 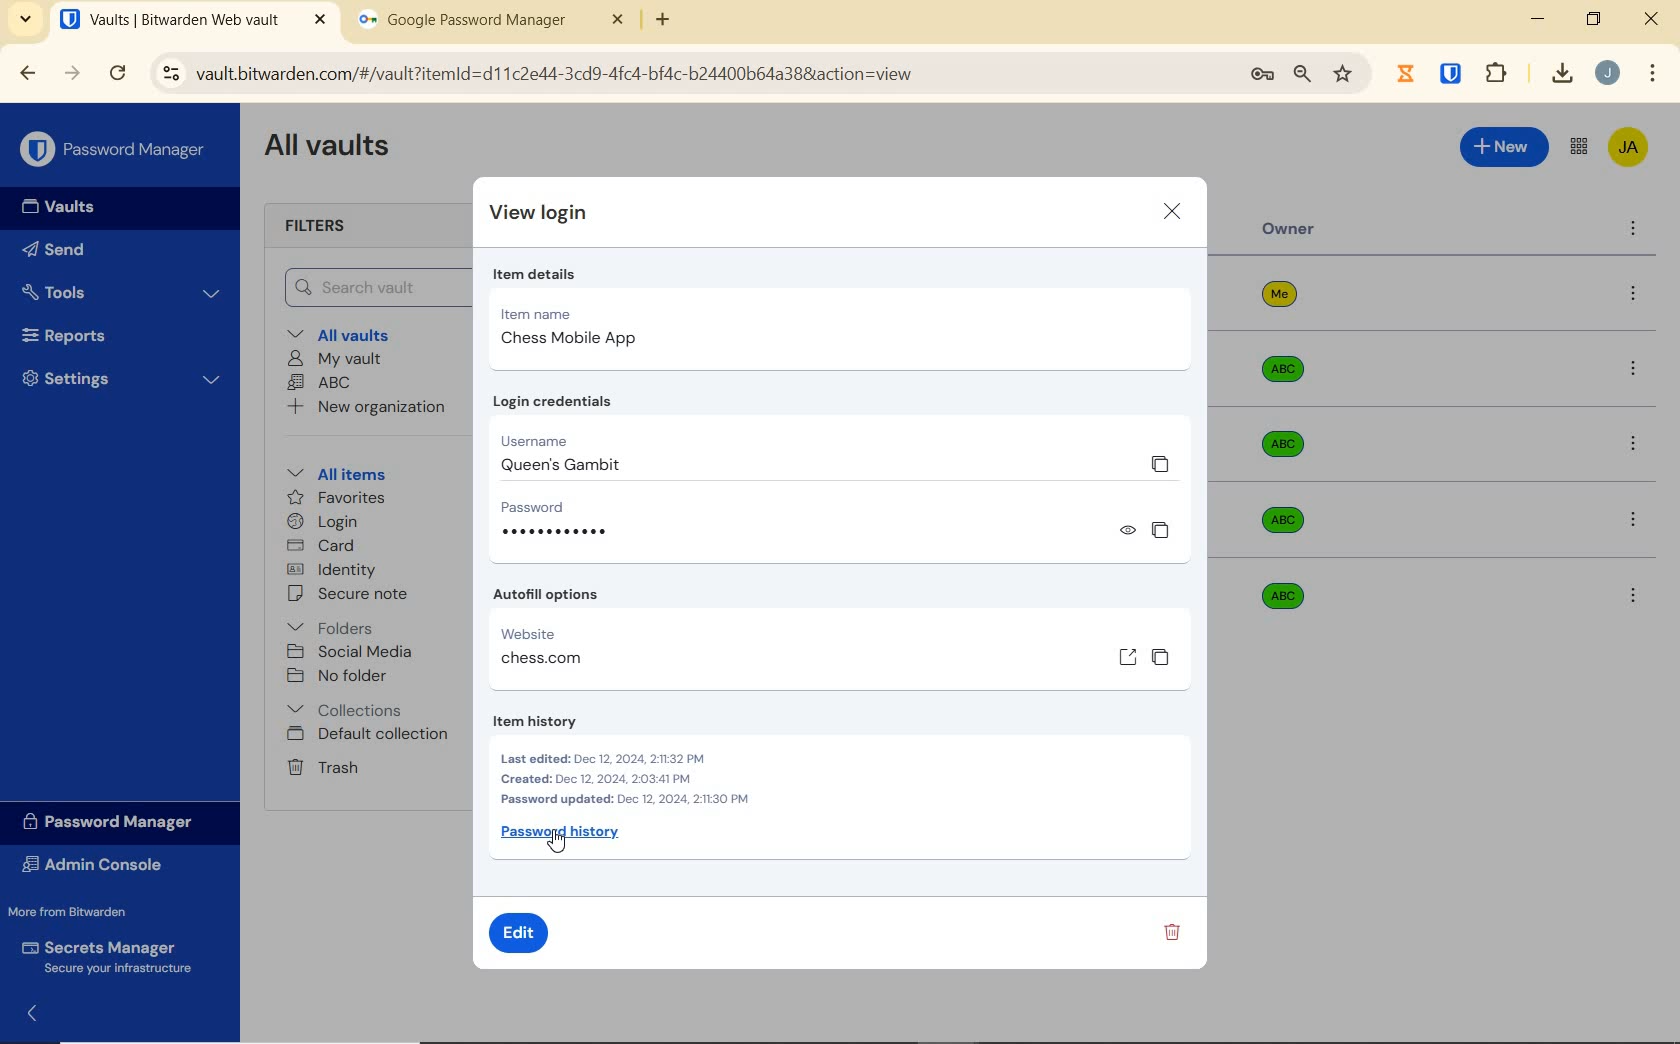 I want to click on secure note, so click(x=351, y=597).